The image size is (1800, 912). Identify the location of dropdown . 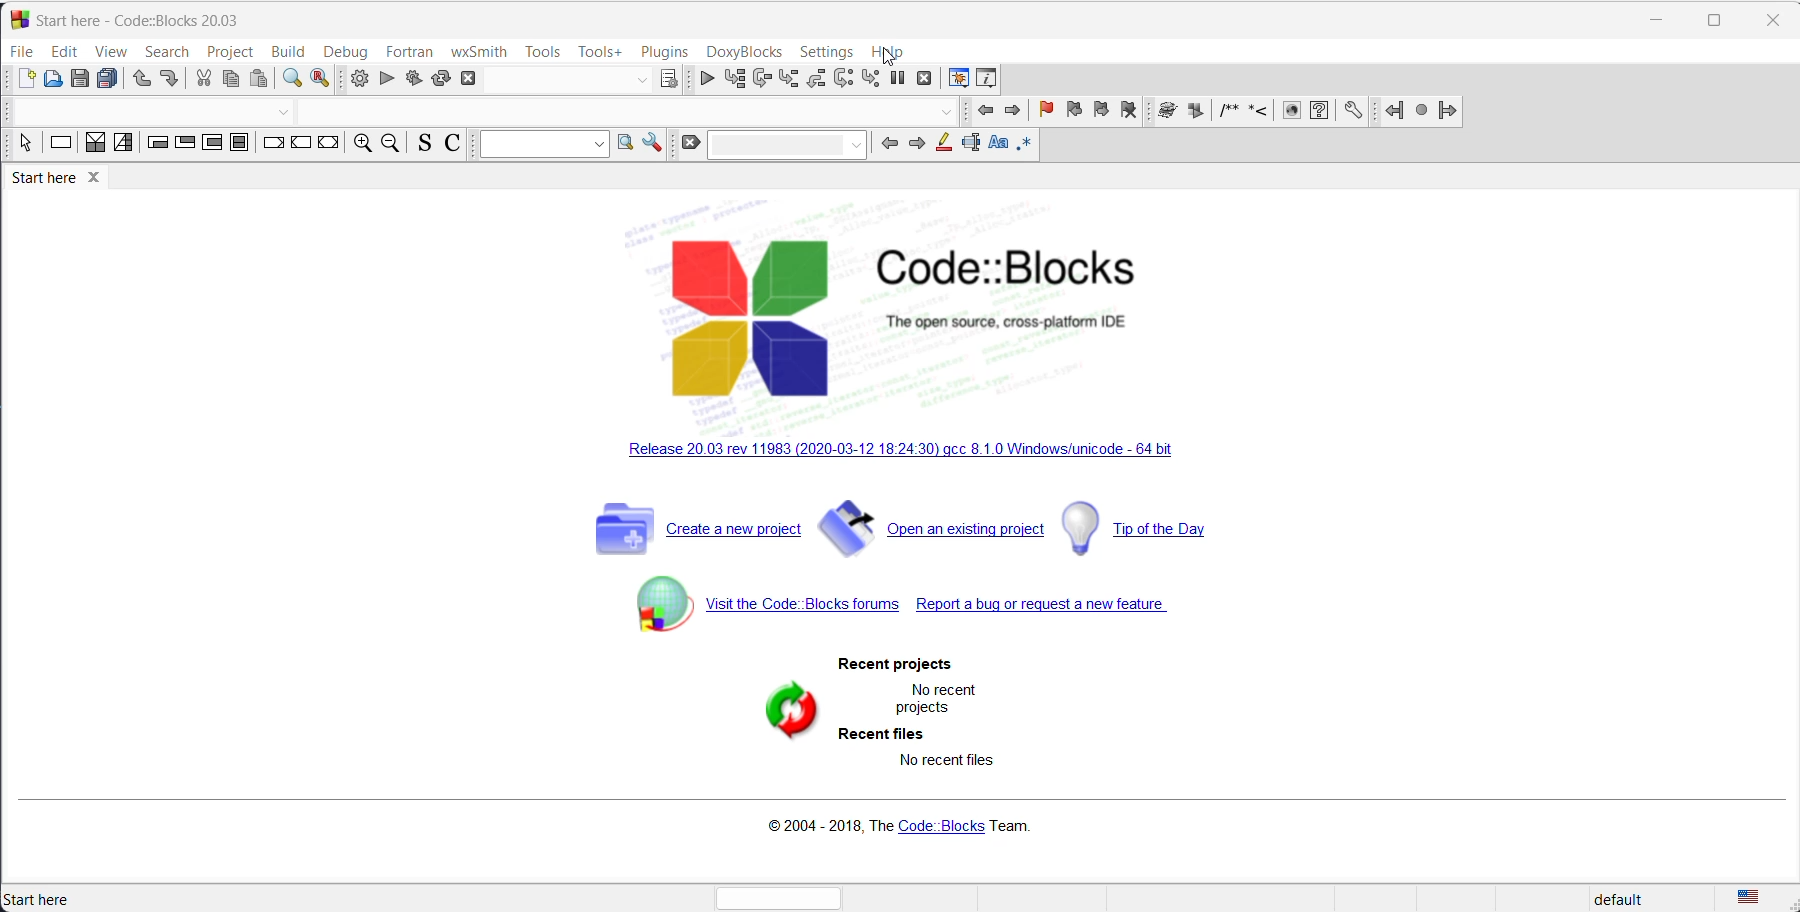
(642, 79).